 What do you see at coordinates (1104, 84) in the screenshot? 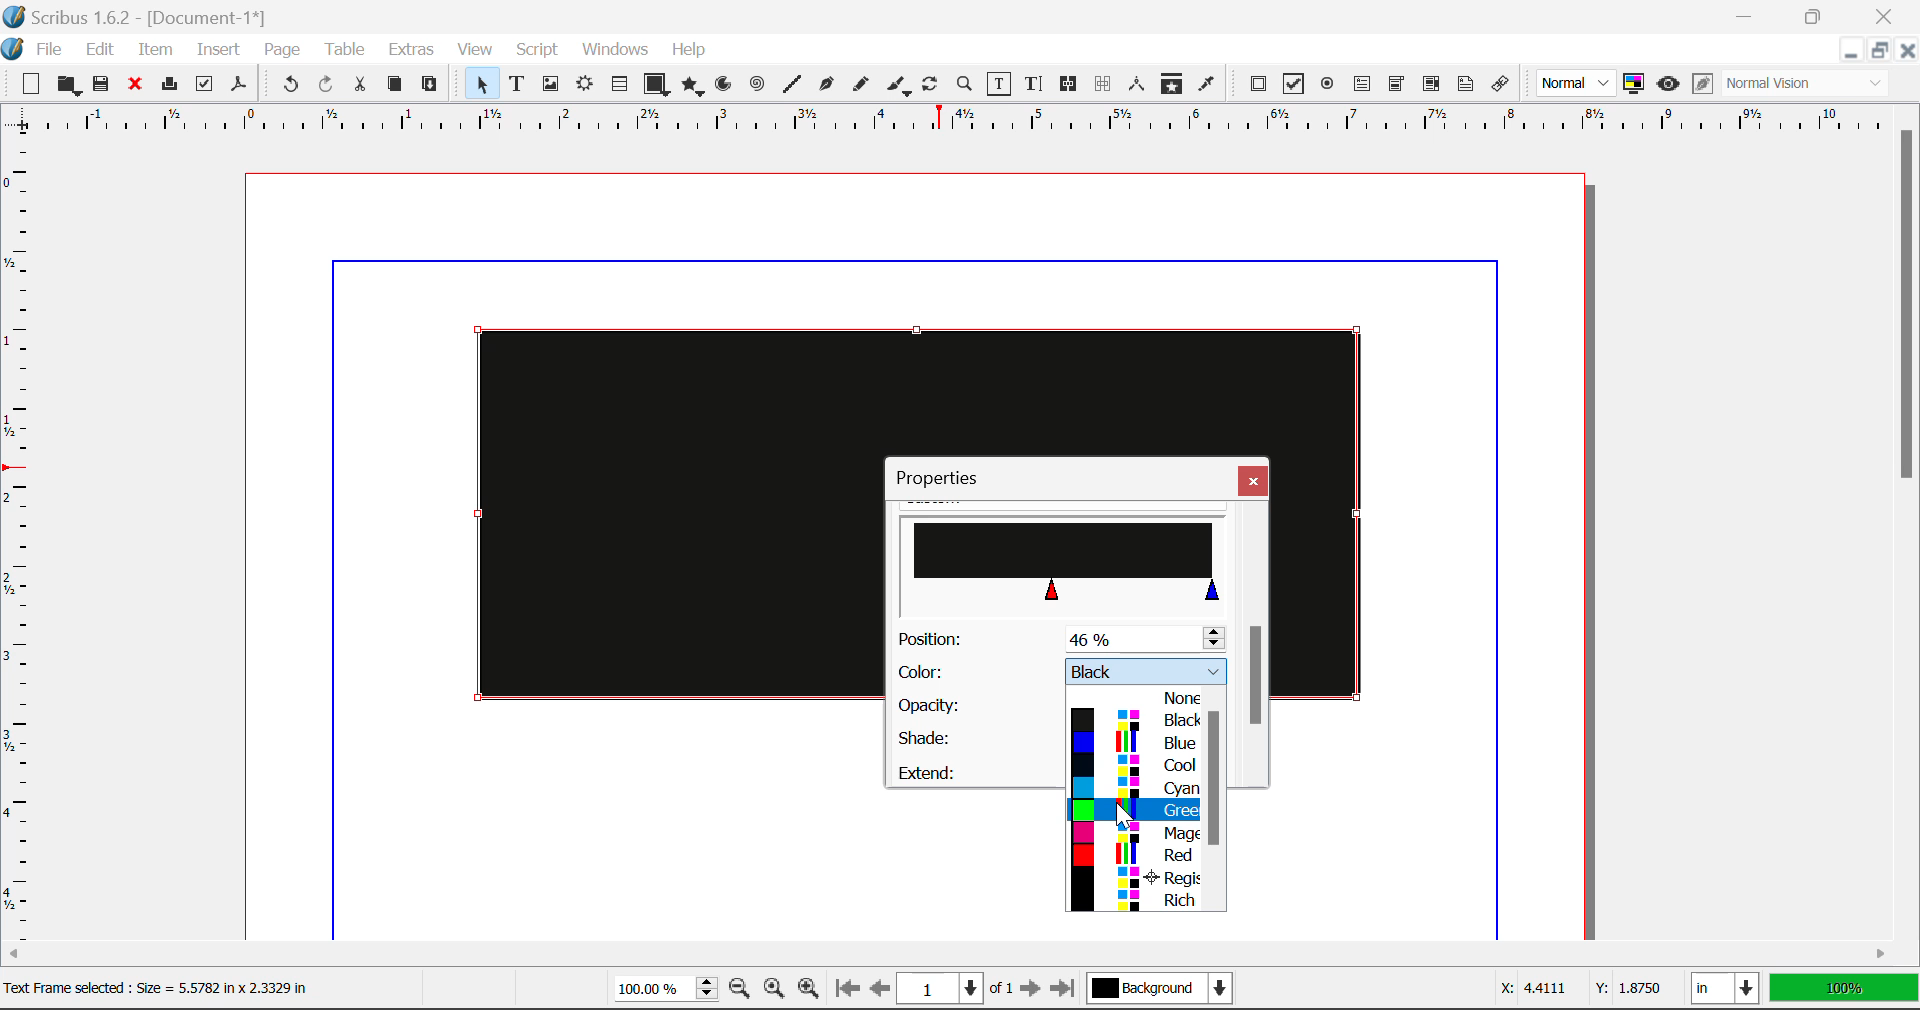
I see `Delink Frames` at bounding box center [1104, 84].